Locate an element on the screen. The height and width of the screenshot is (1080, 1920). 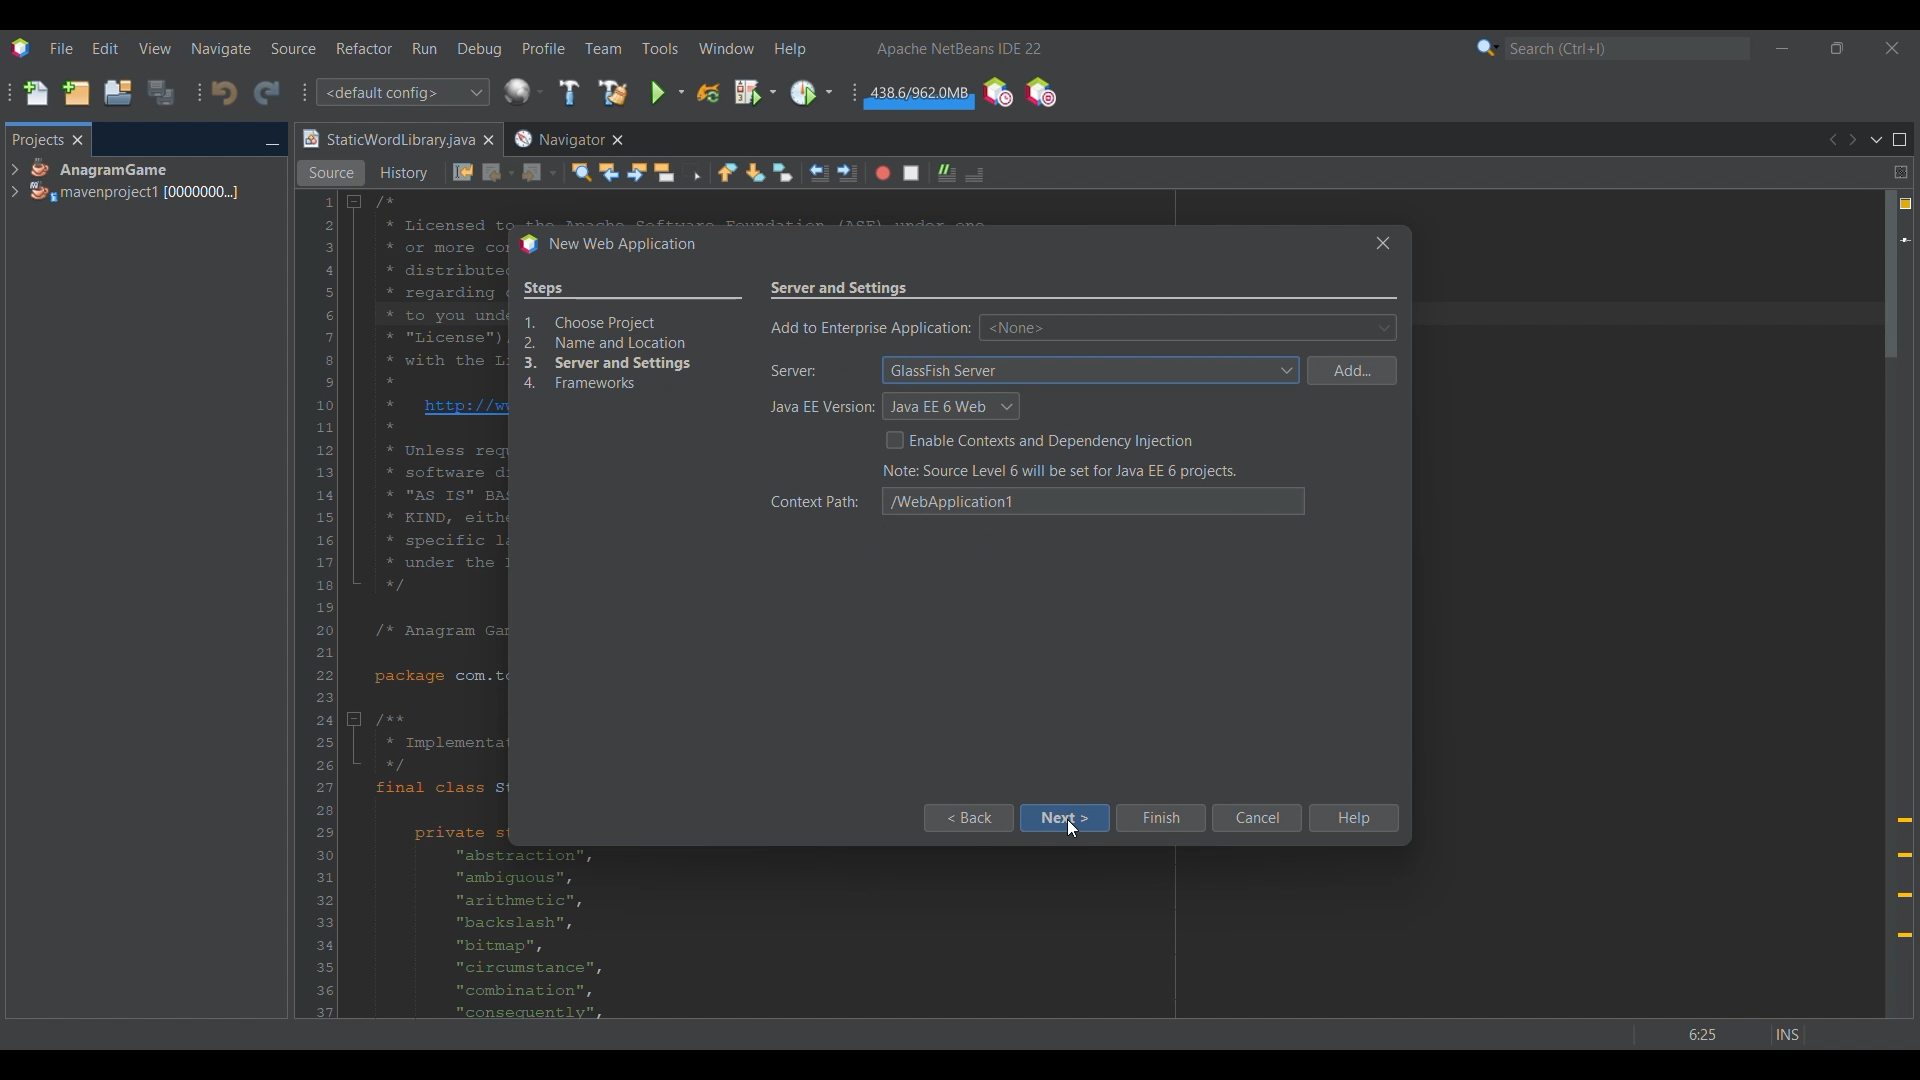
Uncomment is located at coordinates (947, 173).